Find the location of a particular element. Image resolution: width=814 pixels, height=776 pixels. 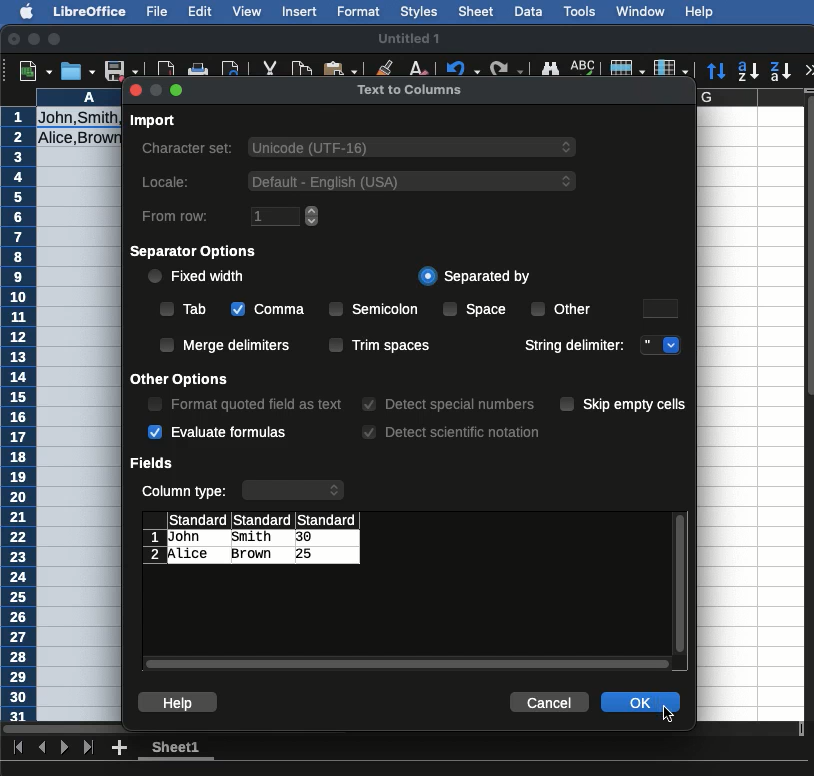

Minimize is located at coordinates (34, 38).